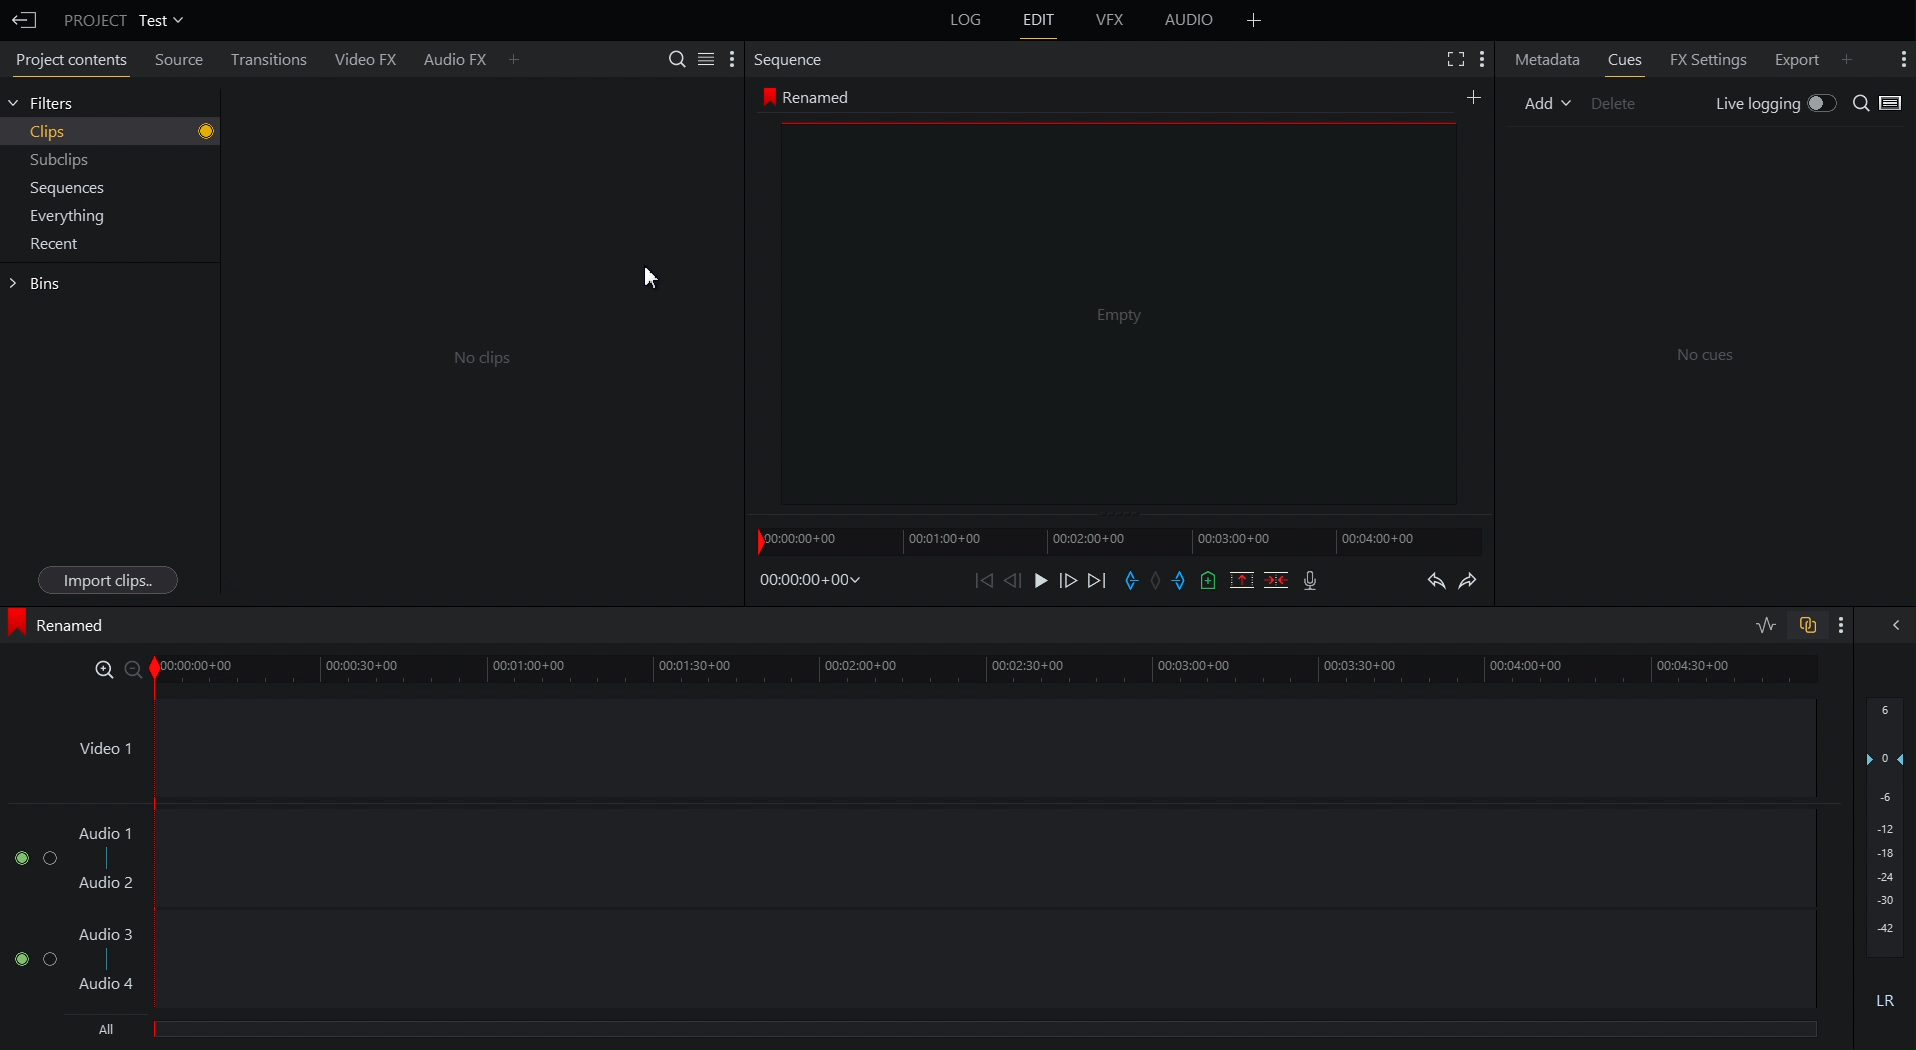  Describe the element at coordinates (1114, 20) in the screenshot. I see `VFX` at that location.